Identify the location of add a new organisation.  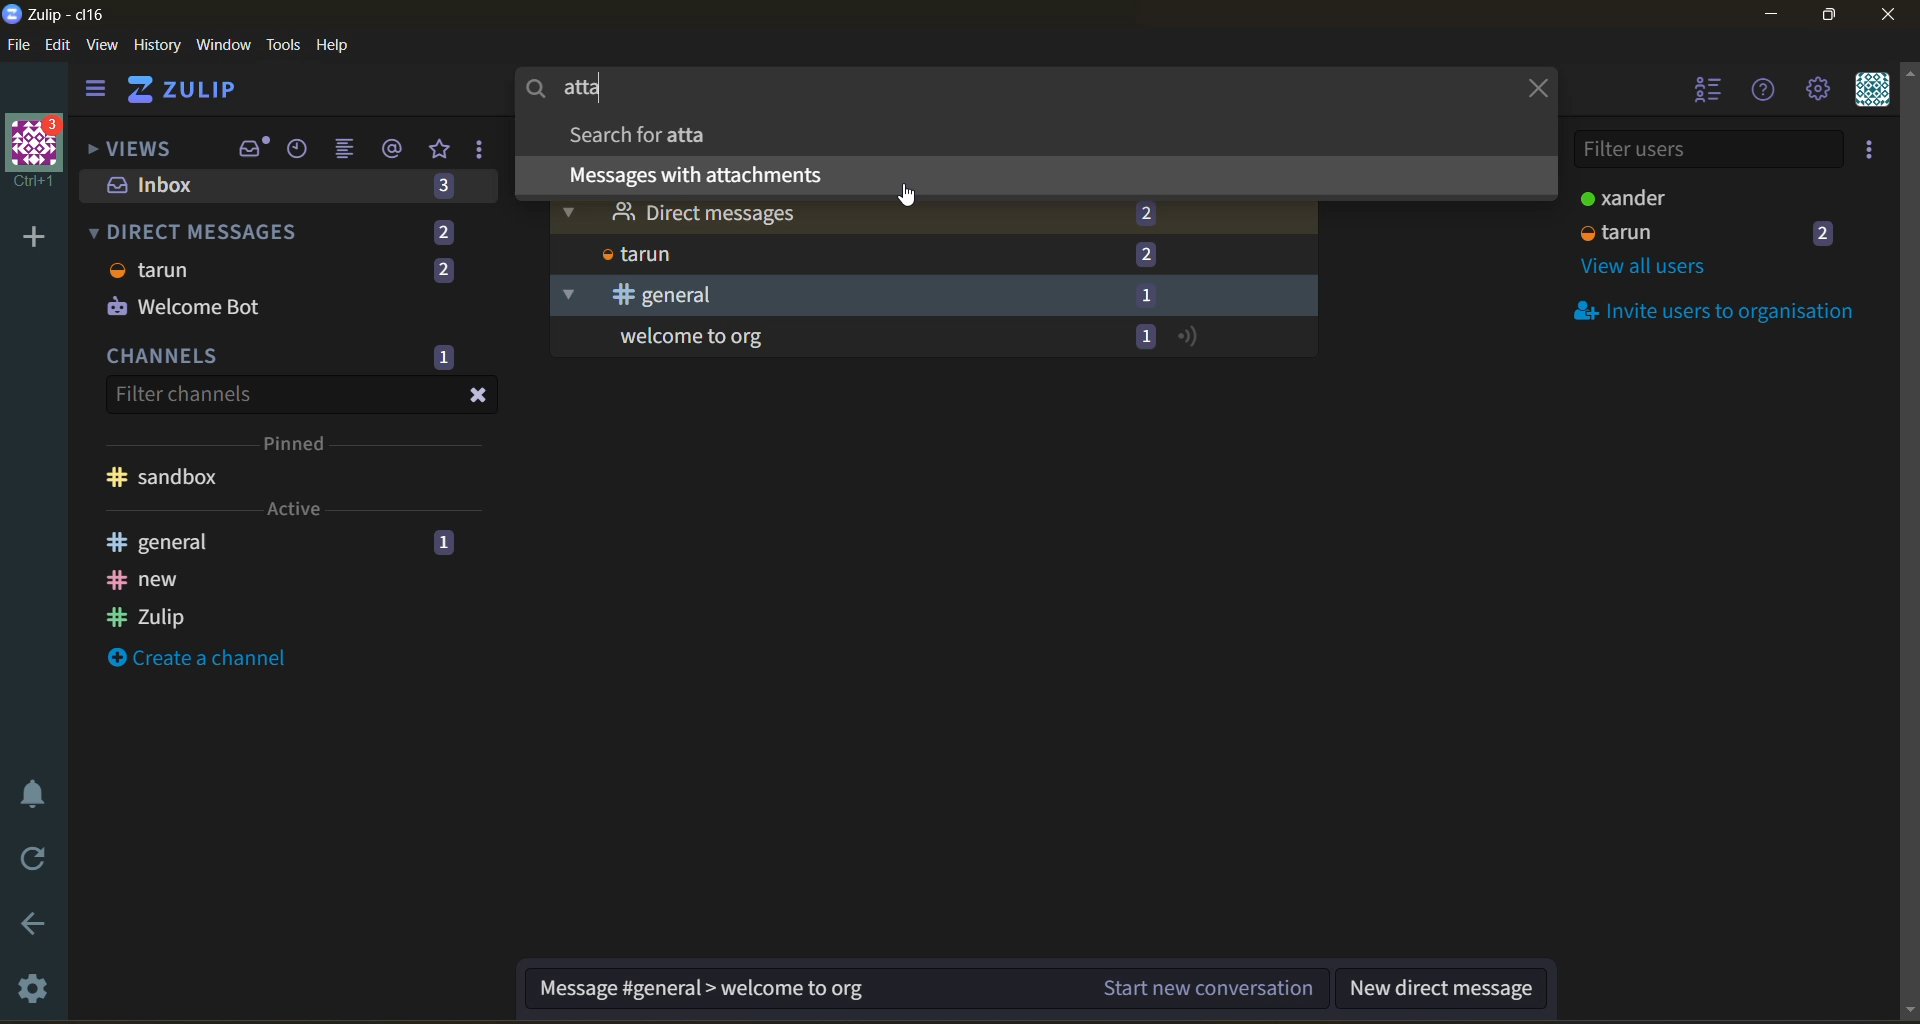
(35, 236).